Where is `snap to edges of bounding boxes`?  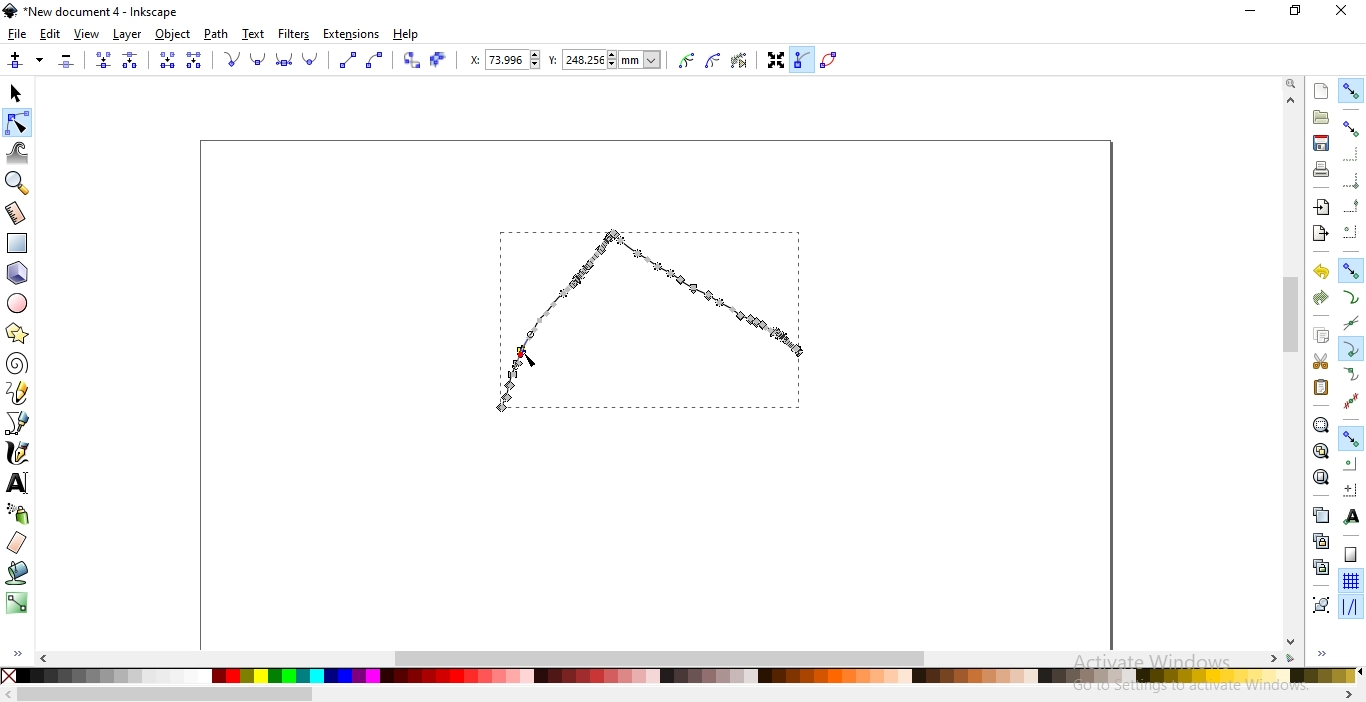 snap to edges of bounding boxes is located at coordinates (1349, 155).